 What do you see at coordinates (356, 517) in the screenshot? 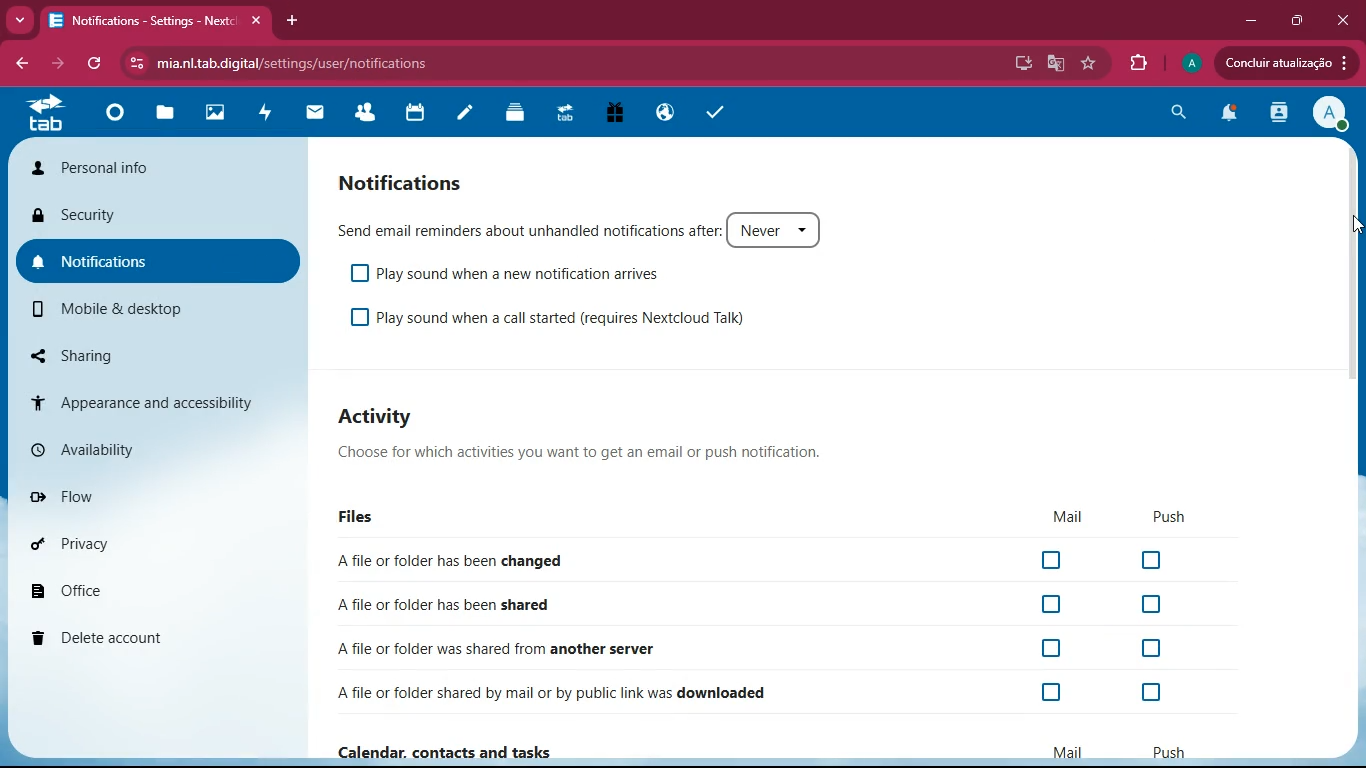
I see `Files` at bounding box center [356, 517].